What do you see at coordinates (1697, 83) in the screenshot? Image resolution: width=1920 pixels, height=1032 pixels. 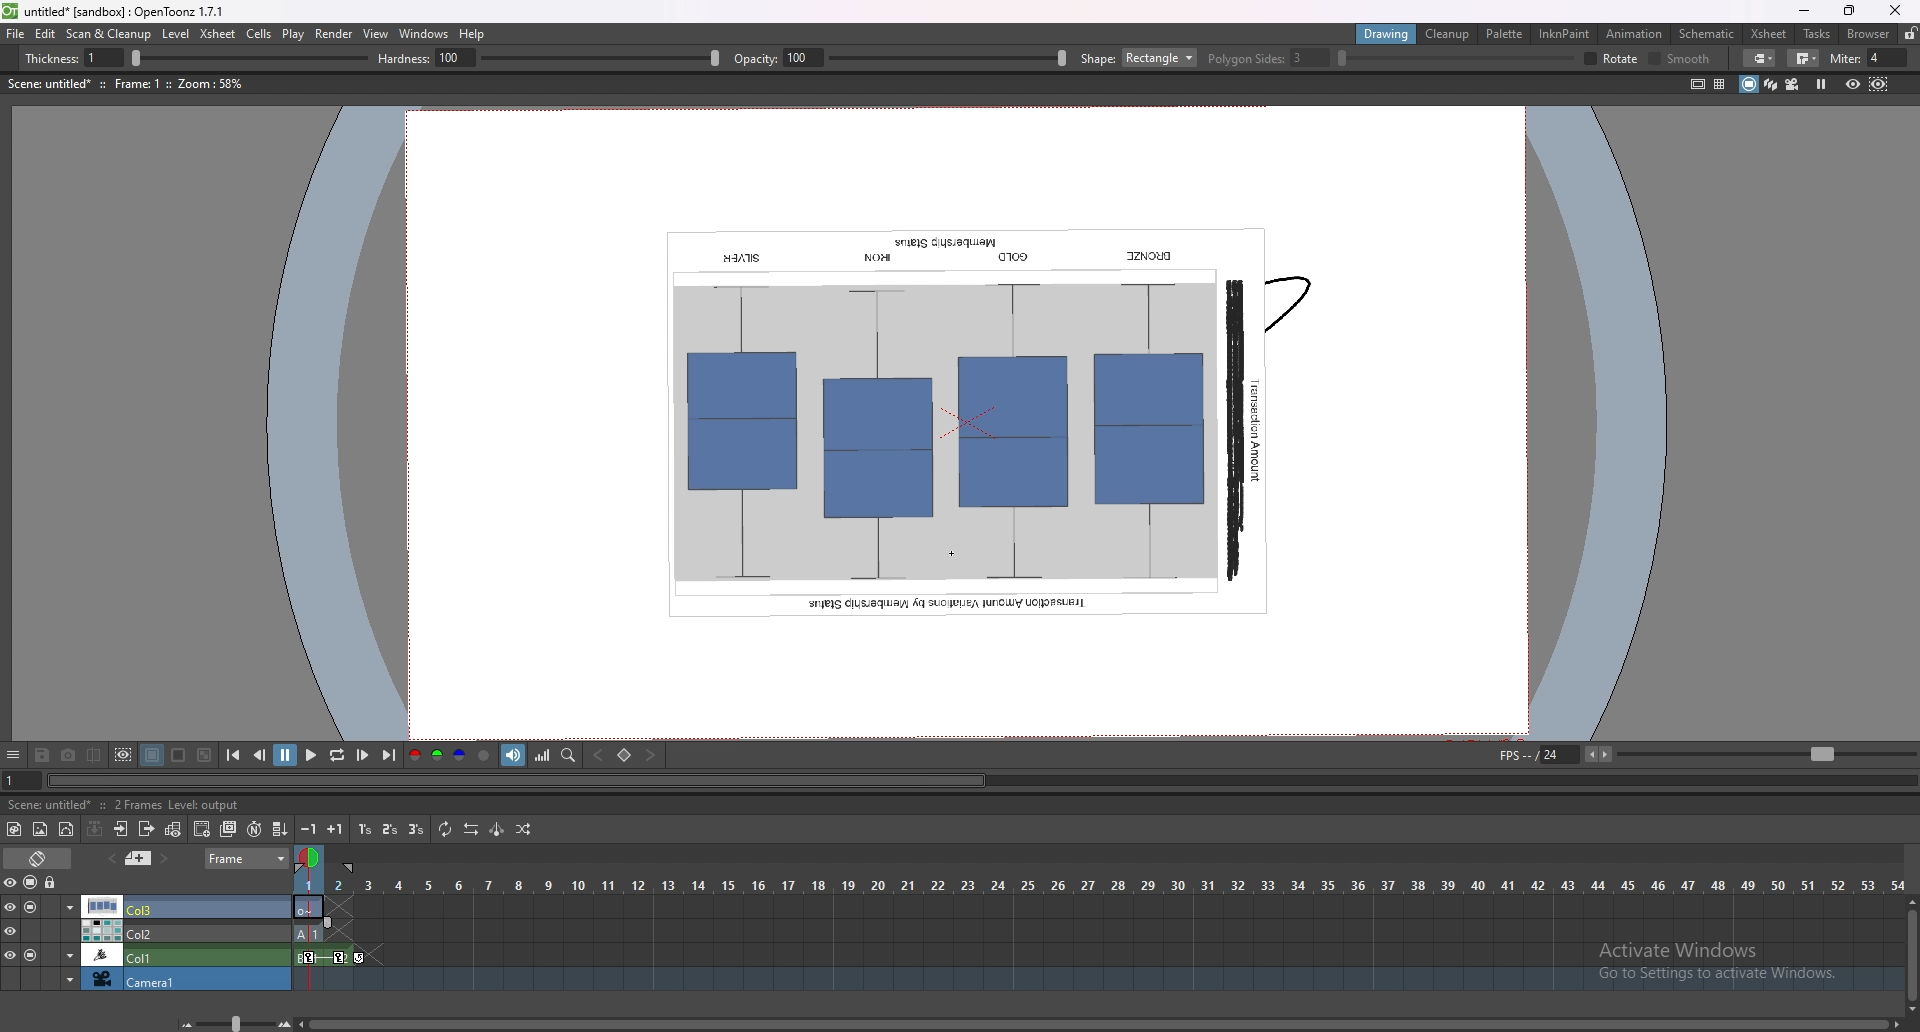 I see `safe area` at bounding box center [1697, 83].